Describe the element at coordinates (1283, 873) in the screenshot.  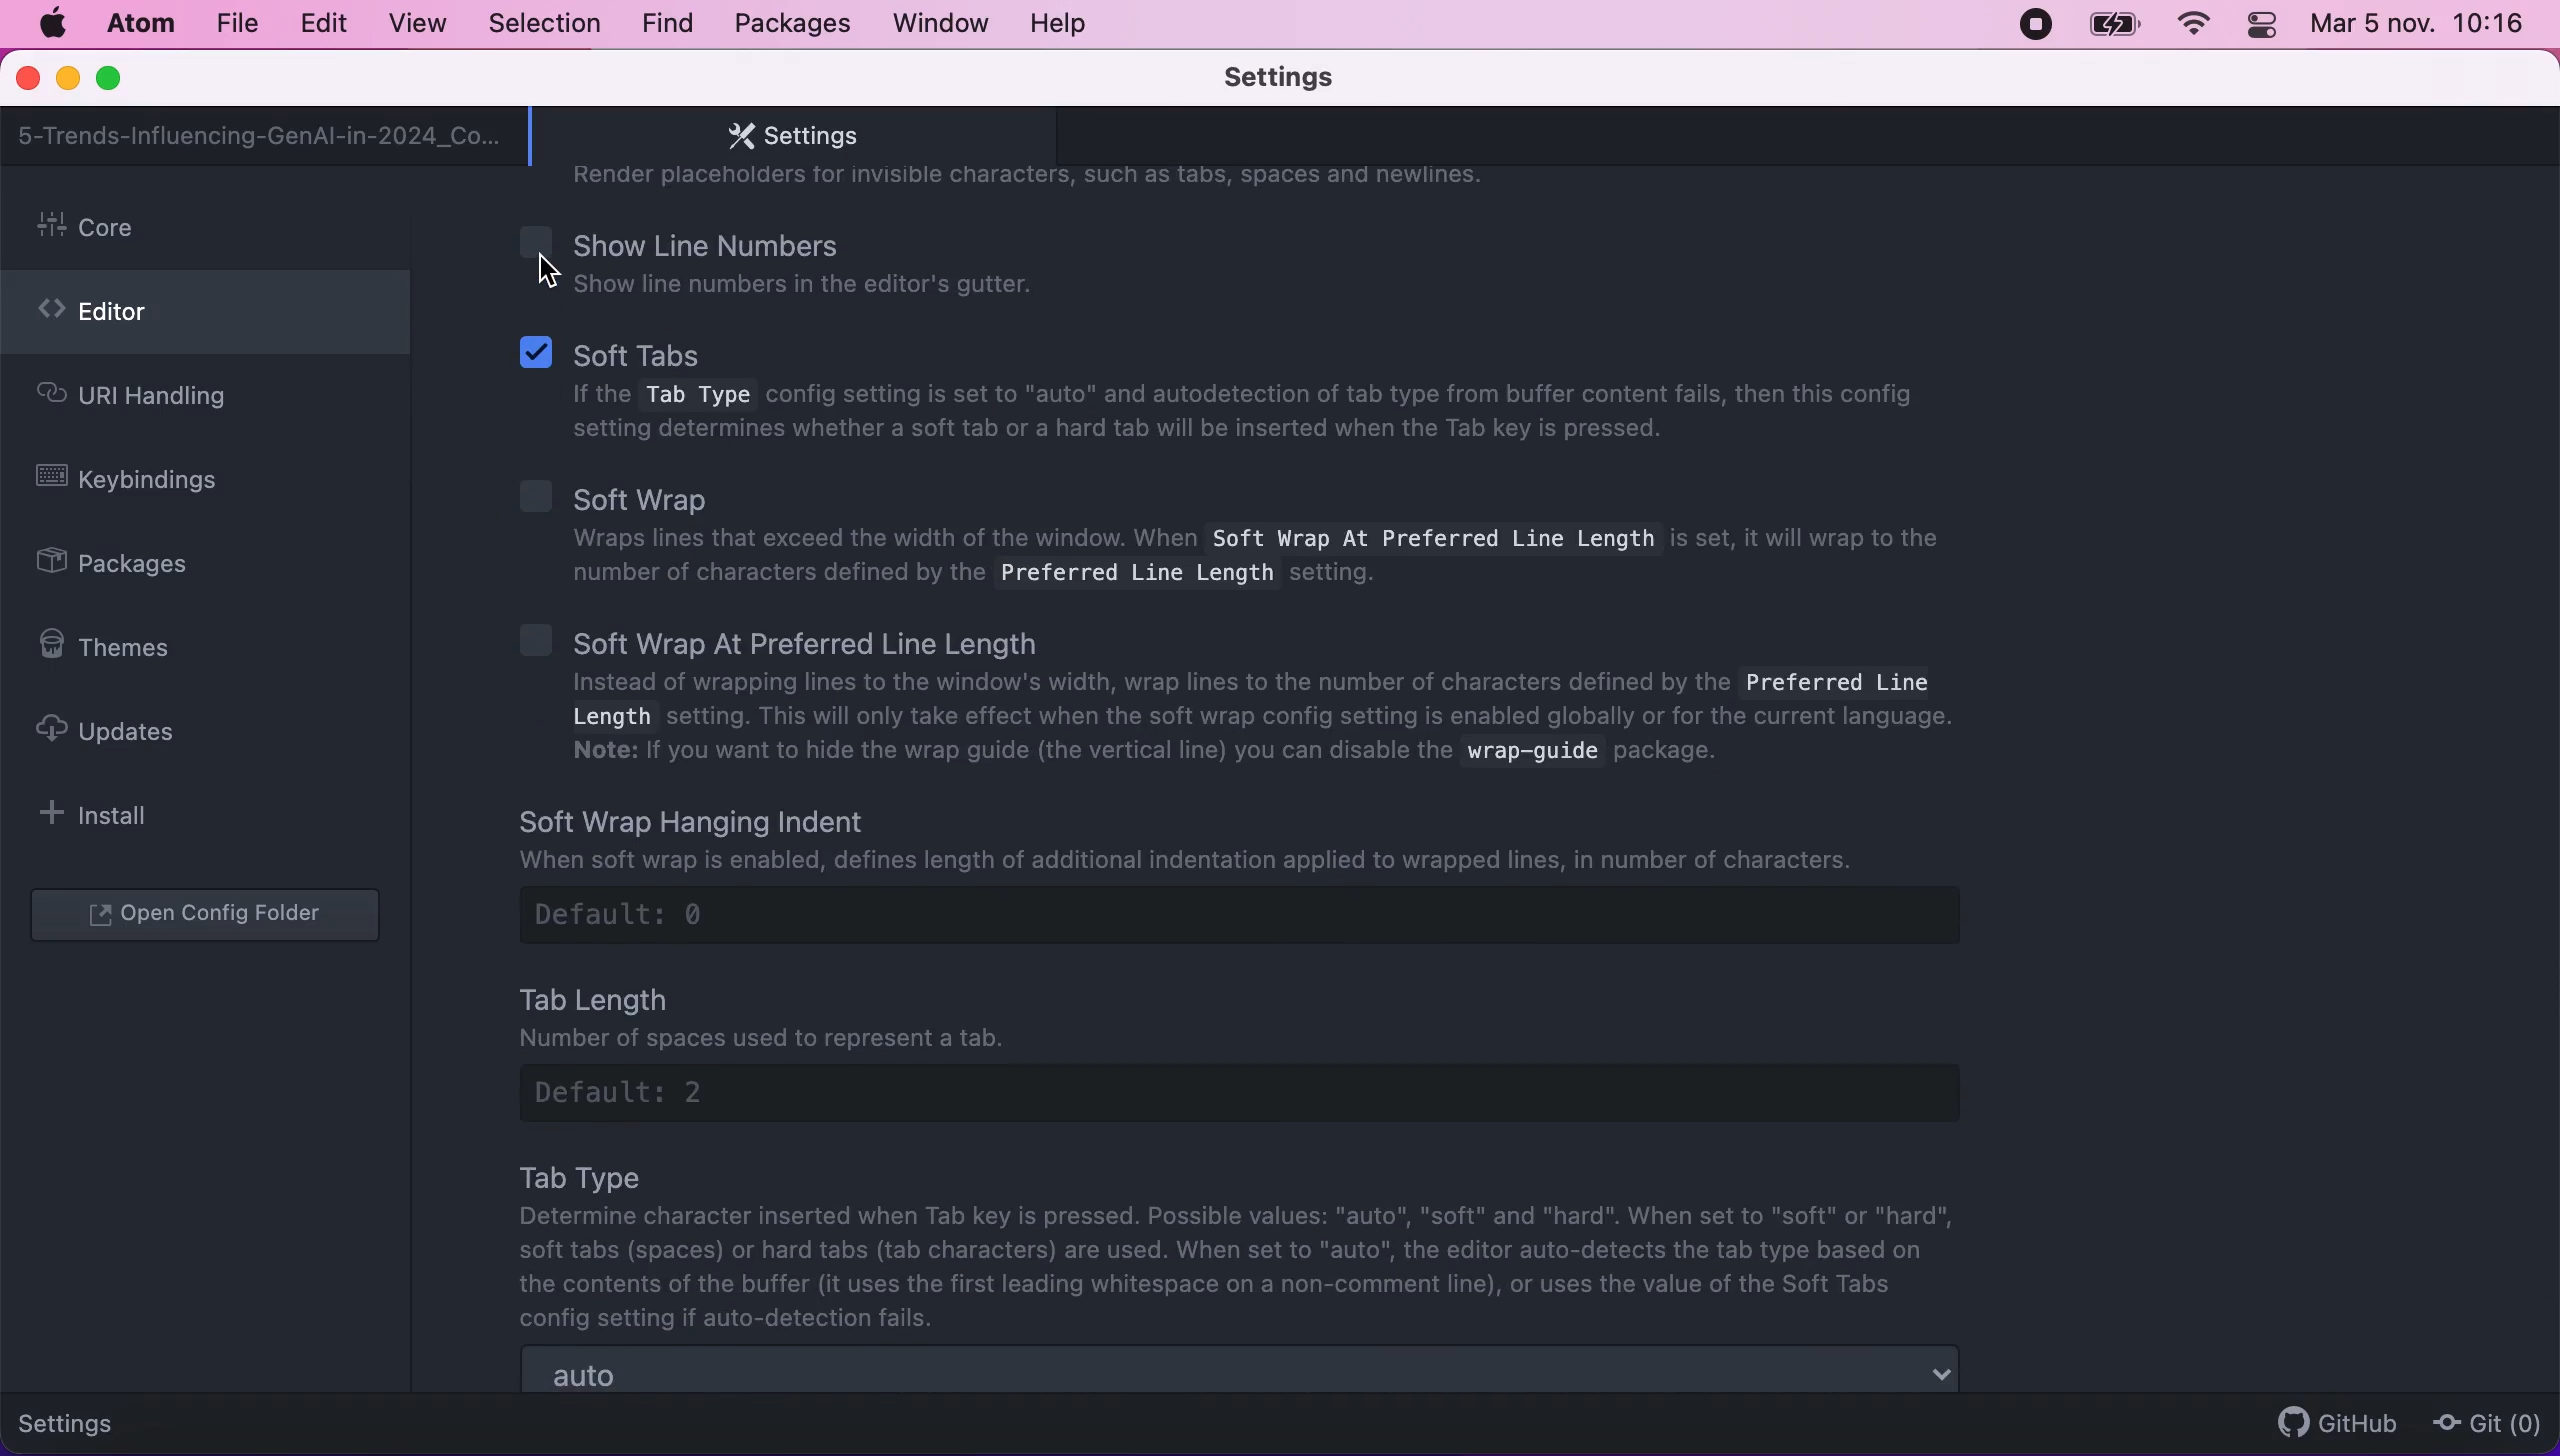
I see `soft wrap hanging indent` at that location.